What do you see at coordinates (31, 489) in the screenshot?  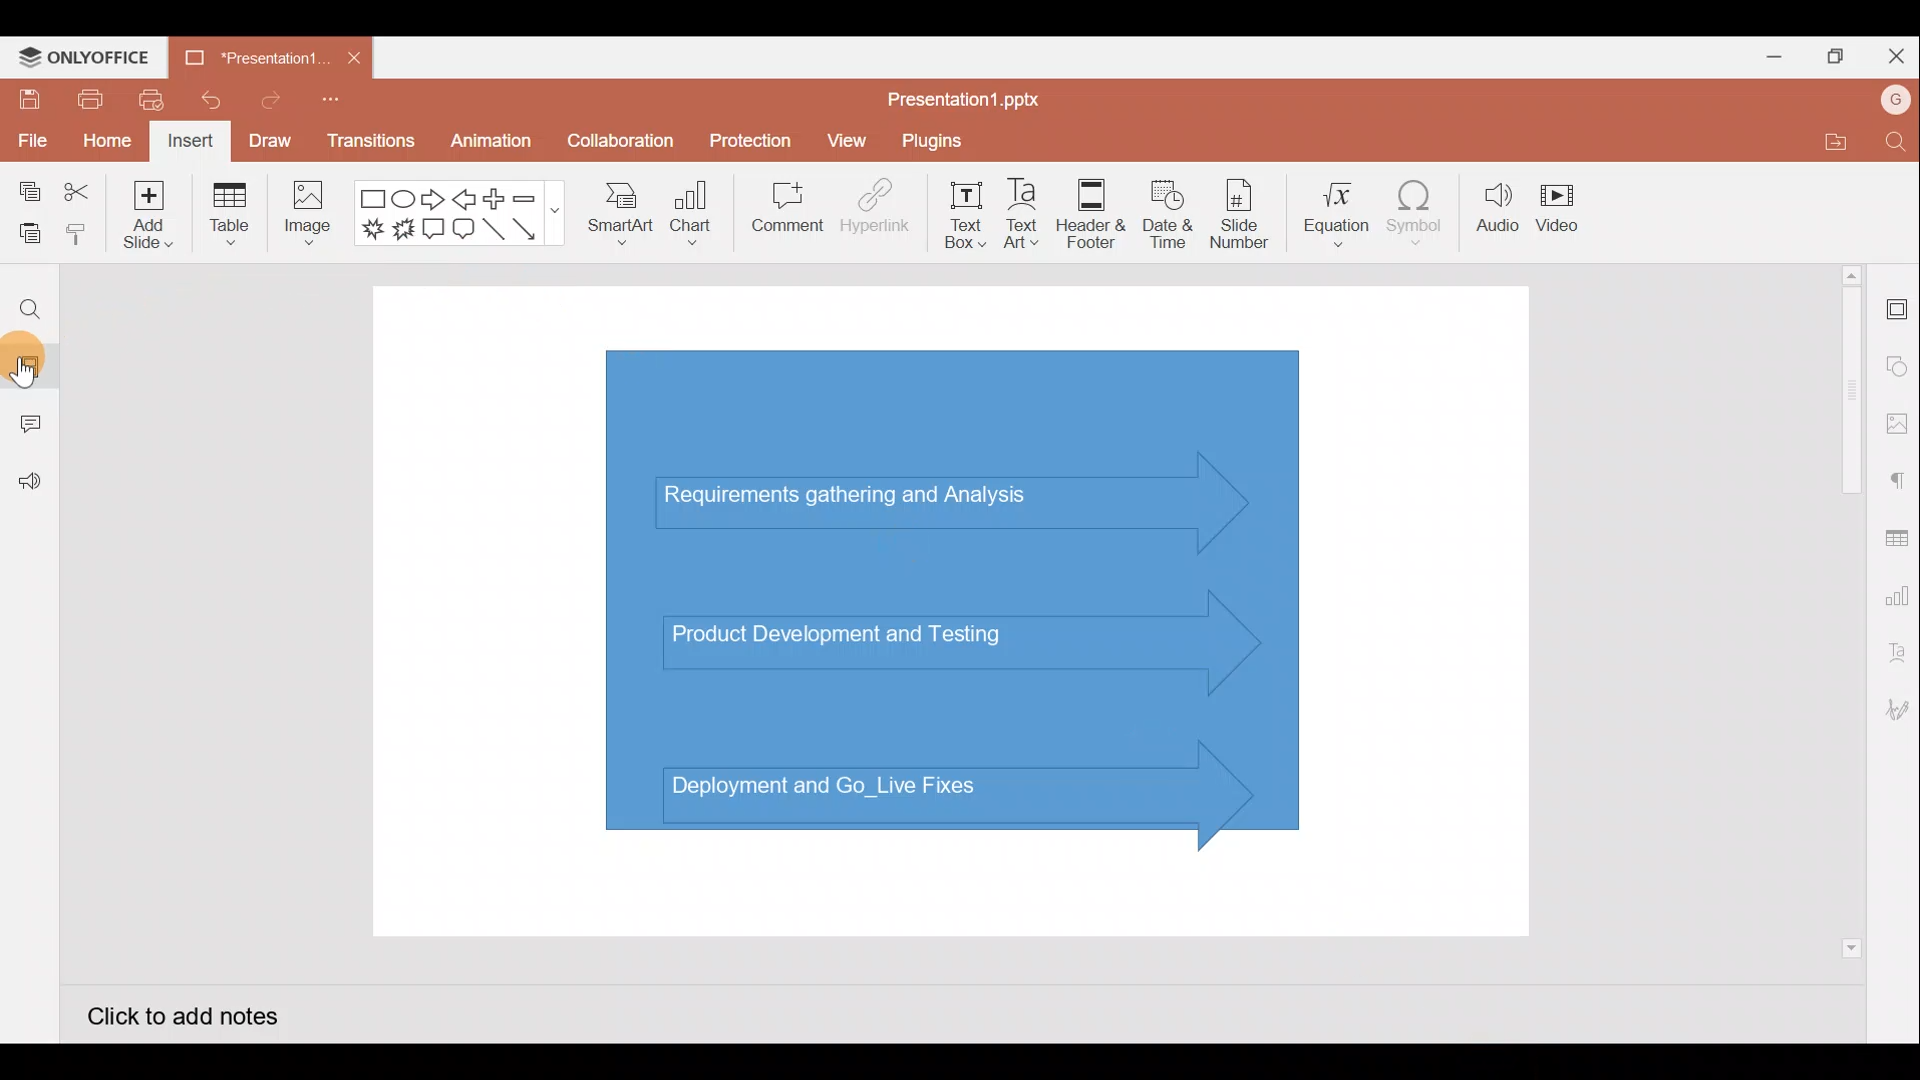 I see `Feedback & support` at bounding box center [31, 489].